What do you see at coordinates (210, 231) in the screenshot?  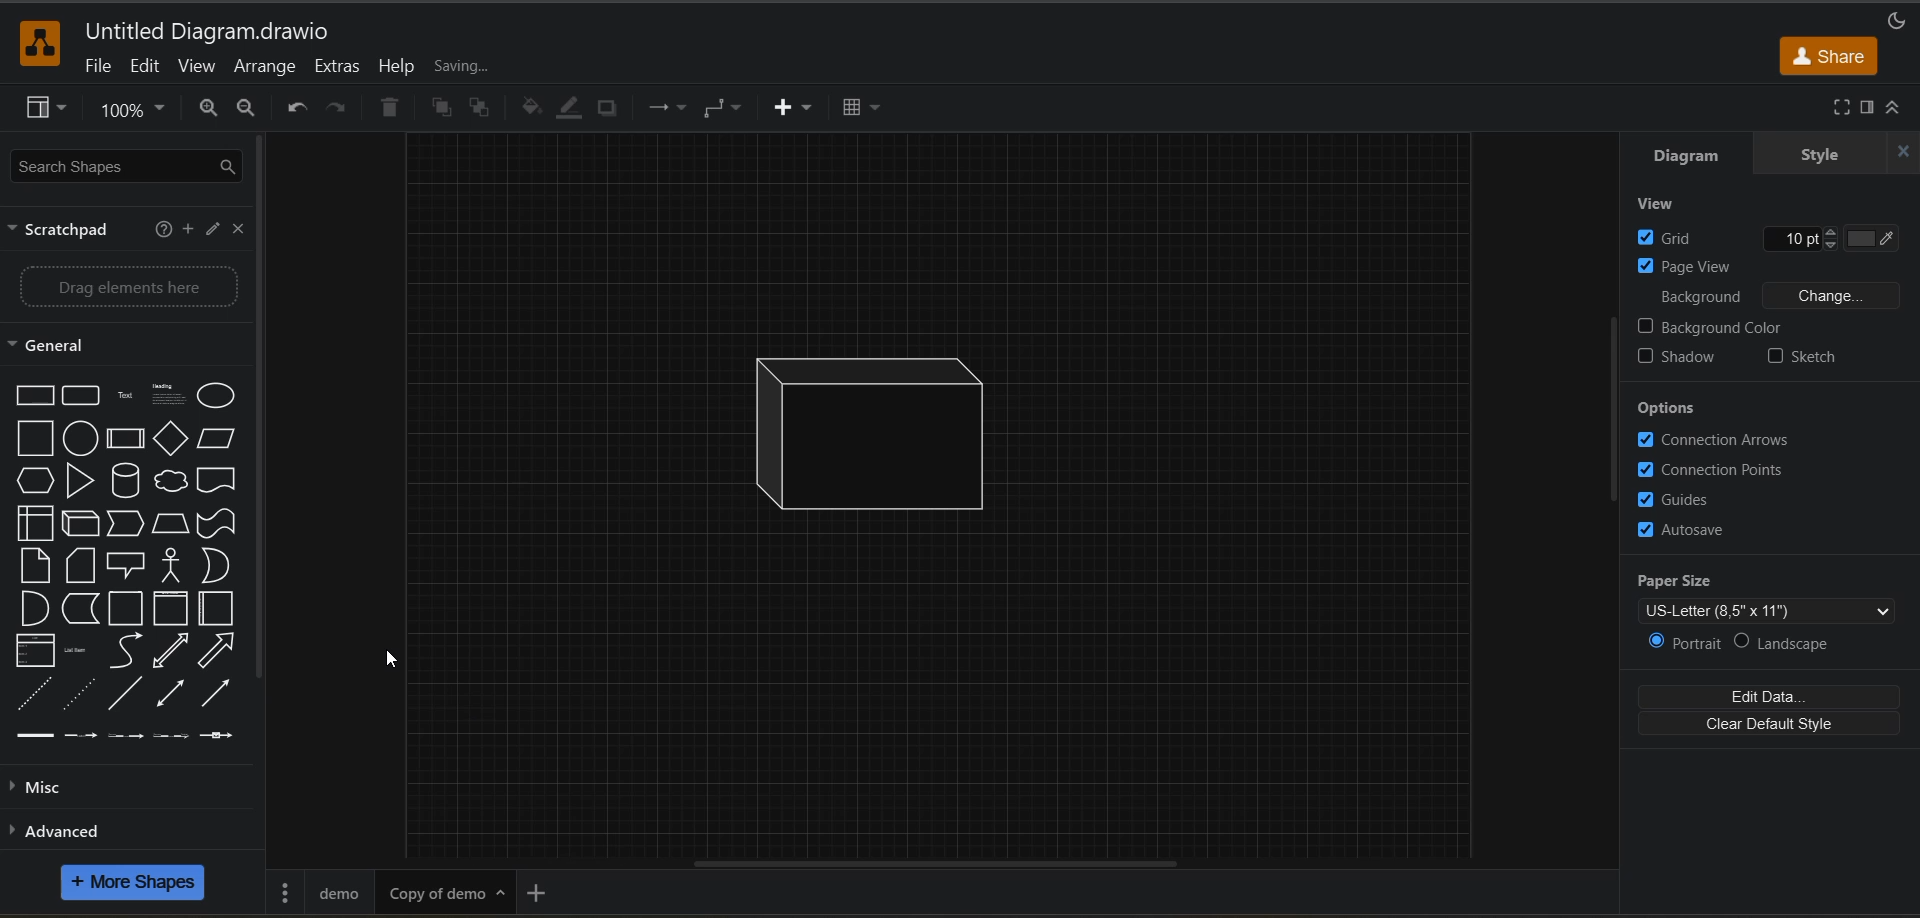 I see `edit` at bounding box center [210, 231].